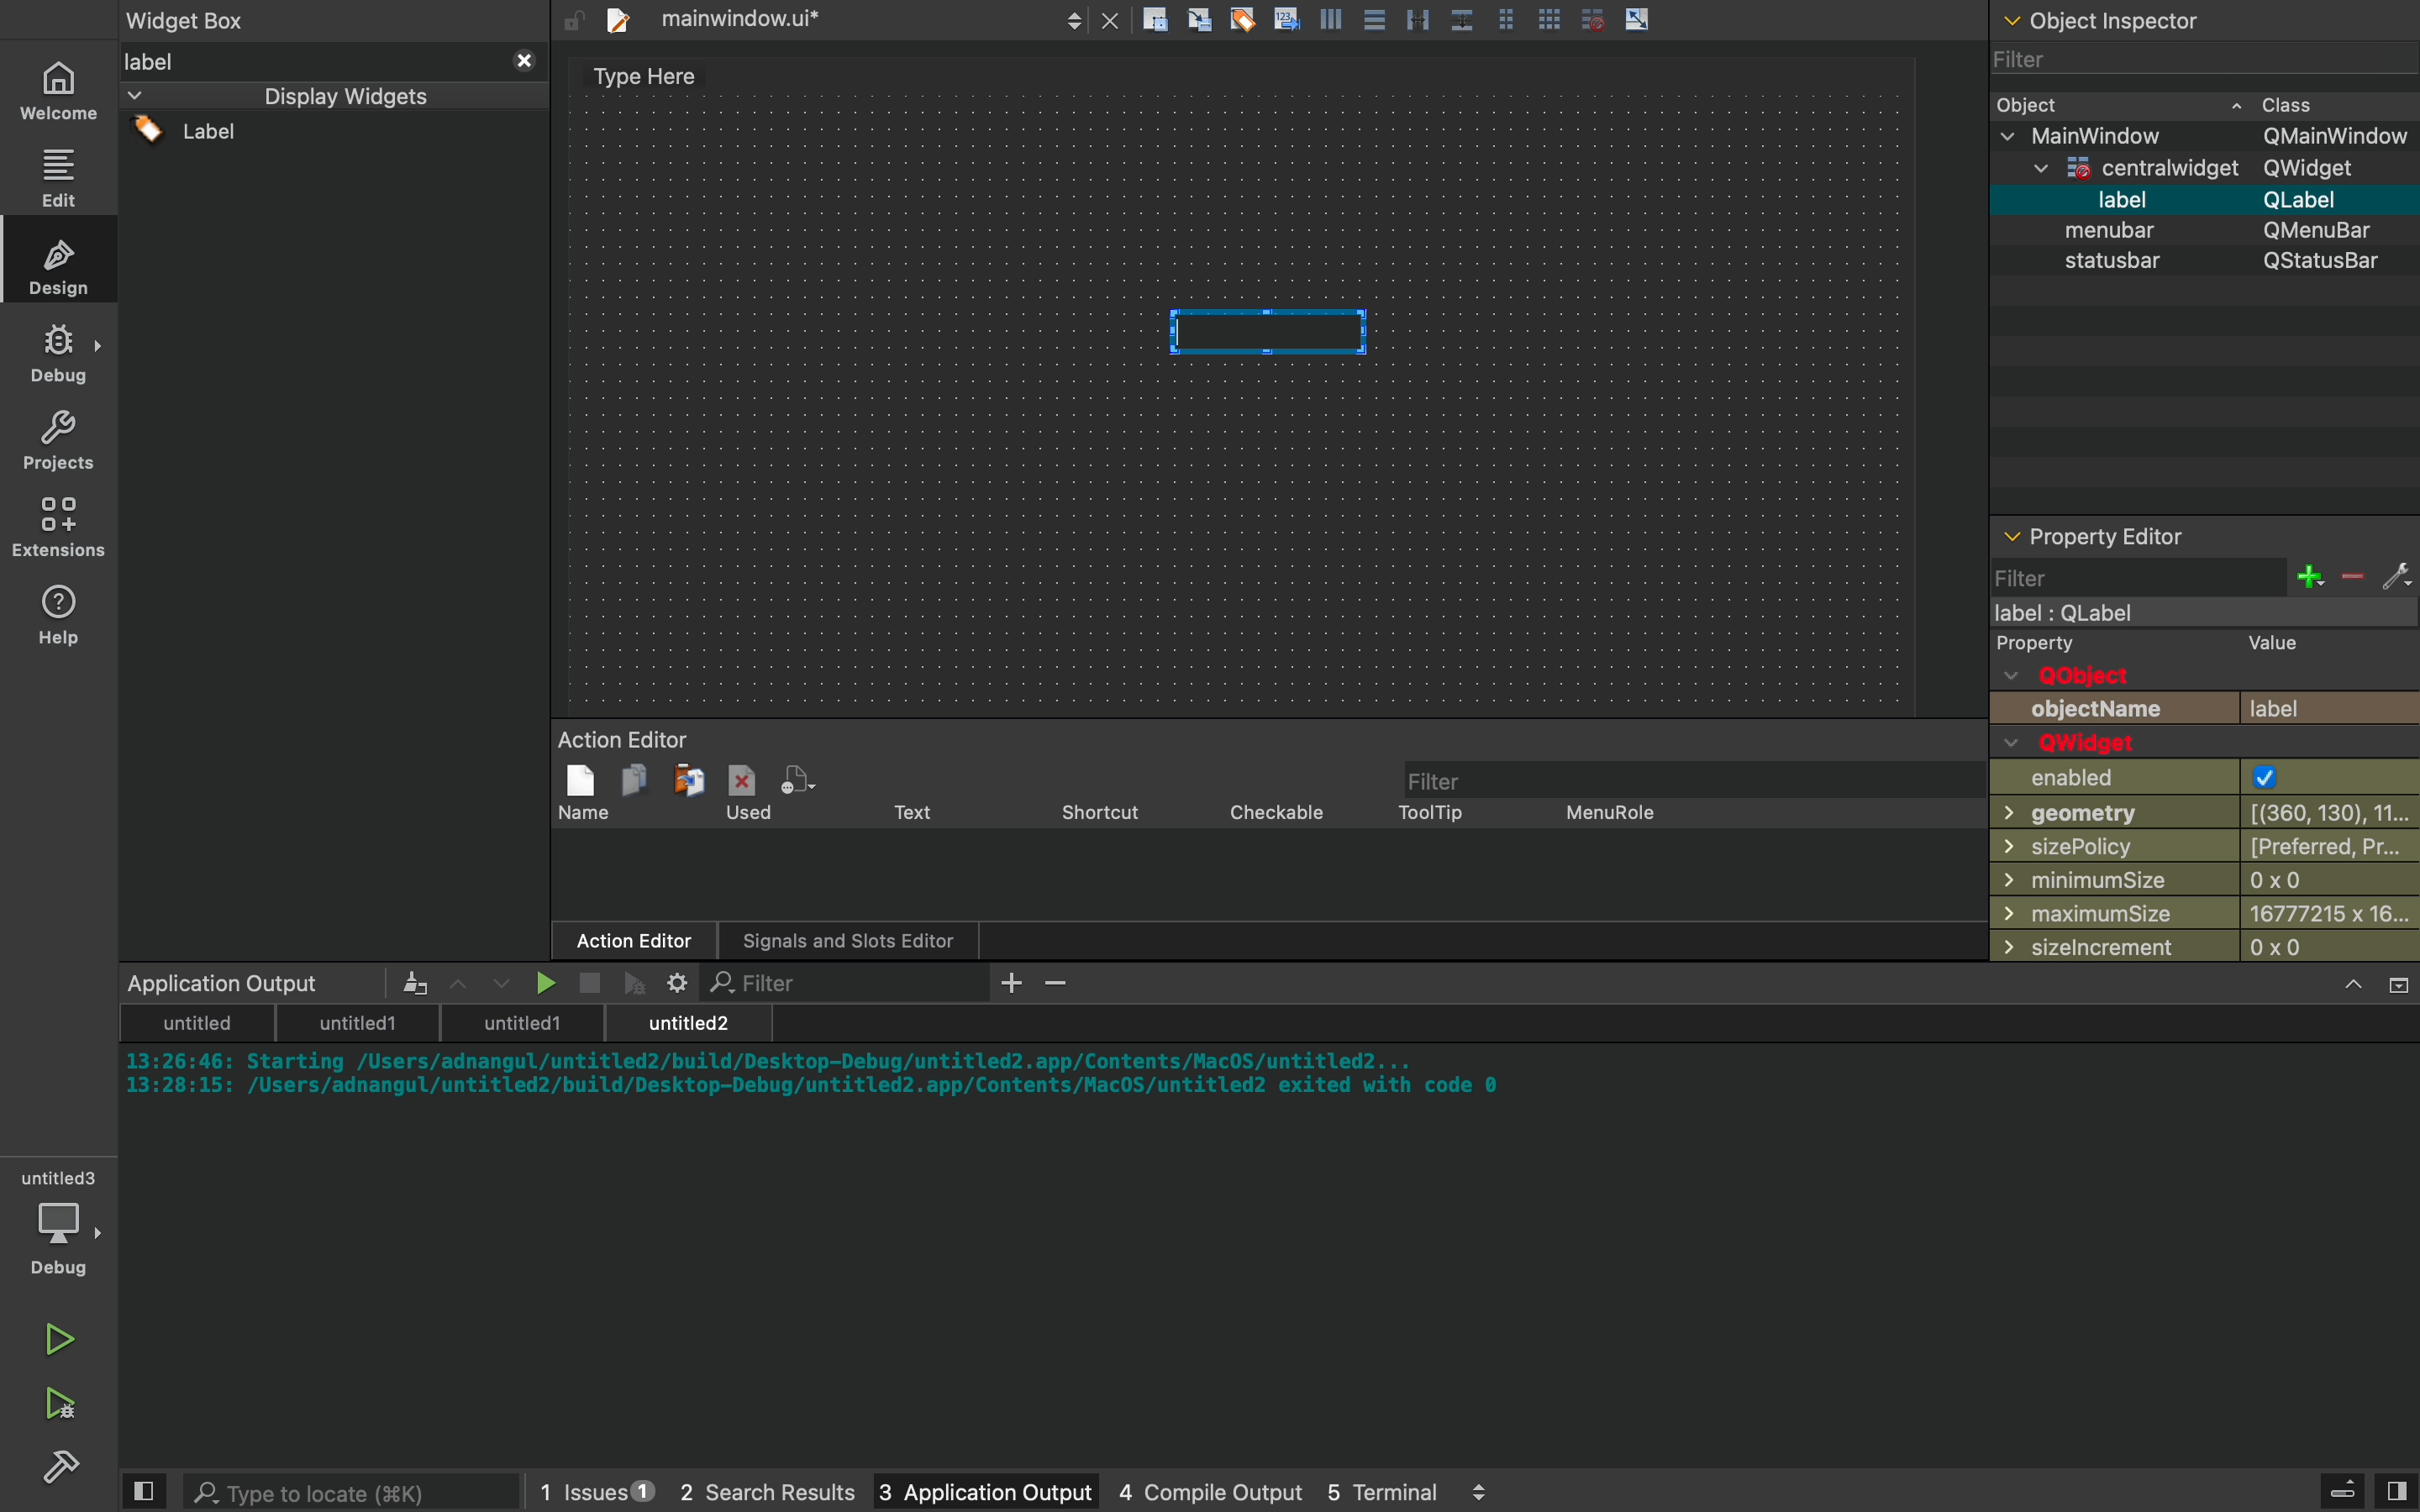 Image resolution: width=2420 pixels, height=1512 pixels. What do you see at coordinates (2189, 232) in the screenshot?
I see `` at bounding box center [2189, 232].